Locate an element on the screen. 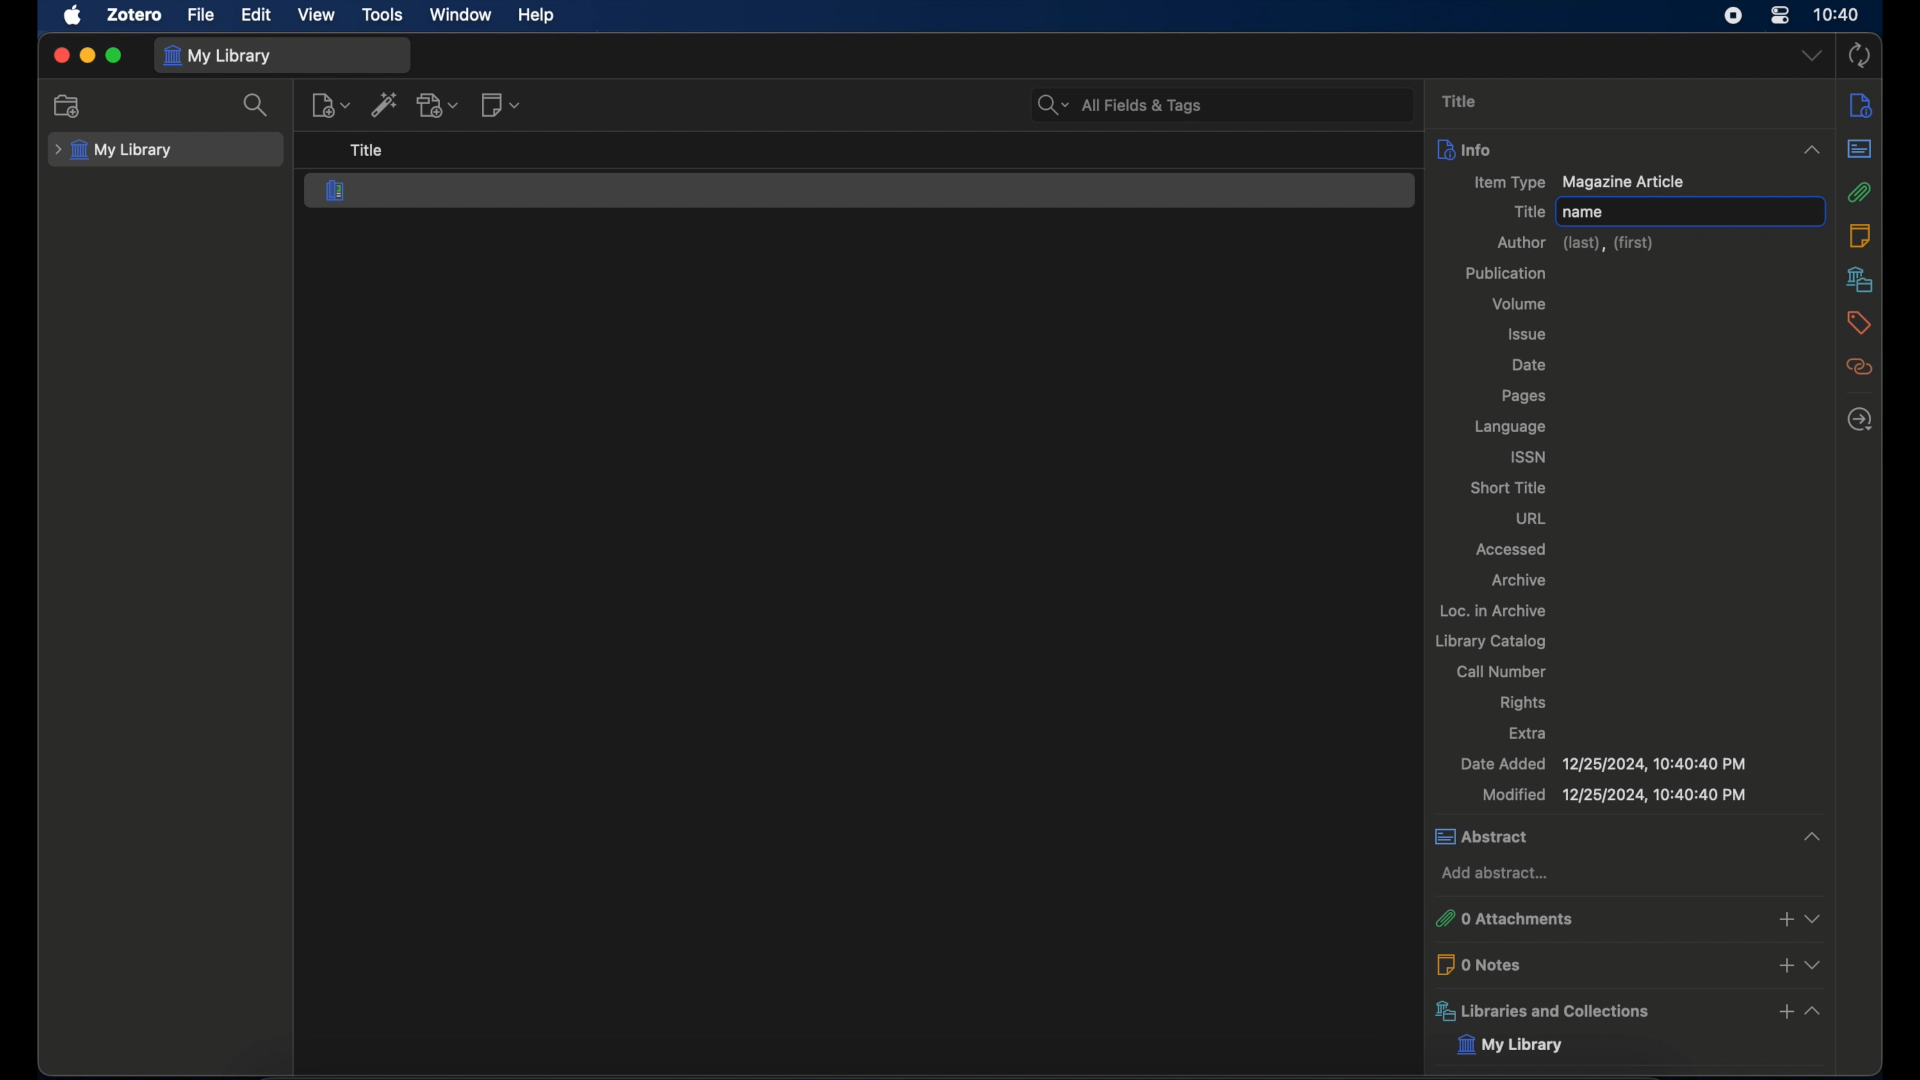 The height and width of the screenshot is (1080, 1920). author is located at coordinates (1577, 243).